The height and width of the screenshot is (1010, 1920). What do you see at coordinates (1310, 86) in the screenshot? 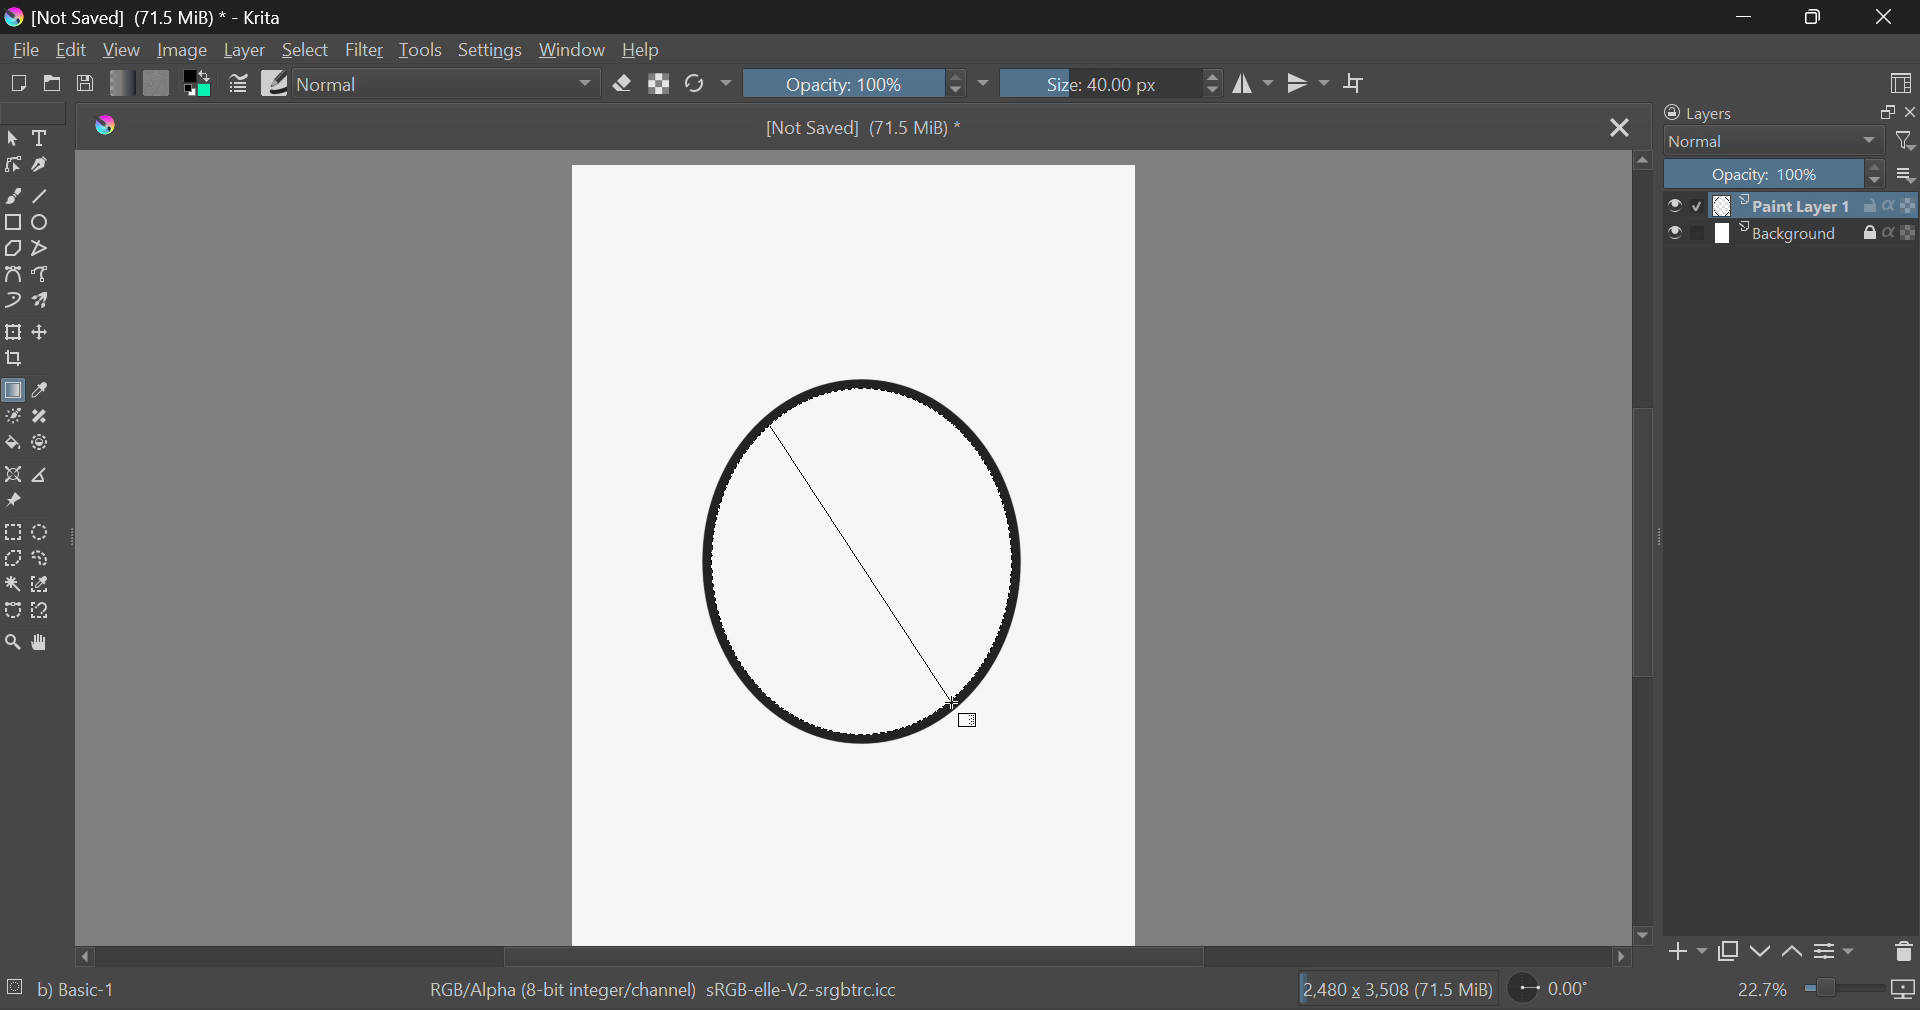
I see `Horizontal Mirror Flip` at bounding box center [1310, 86].